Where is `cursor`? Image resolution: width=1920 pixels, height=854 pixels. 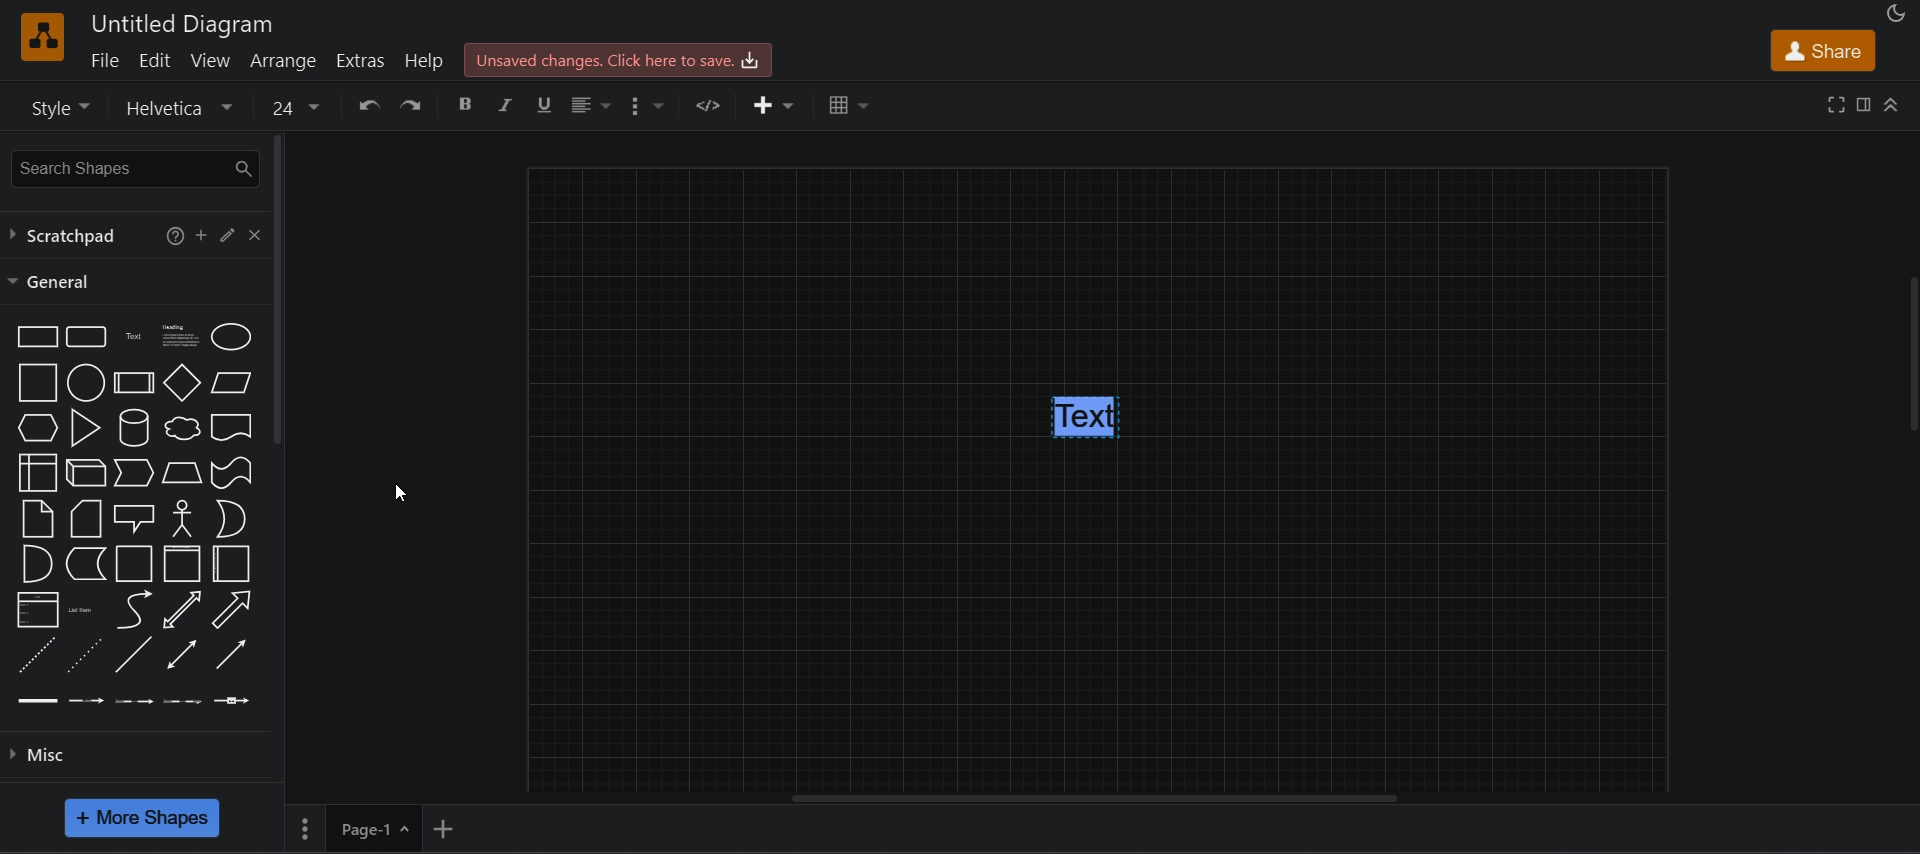 cursor is located at coordinates (403, 493).